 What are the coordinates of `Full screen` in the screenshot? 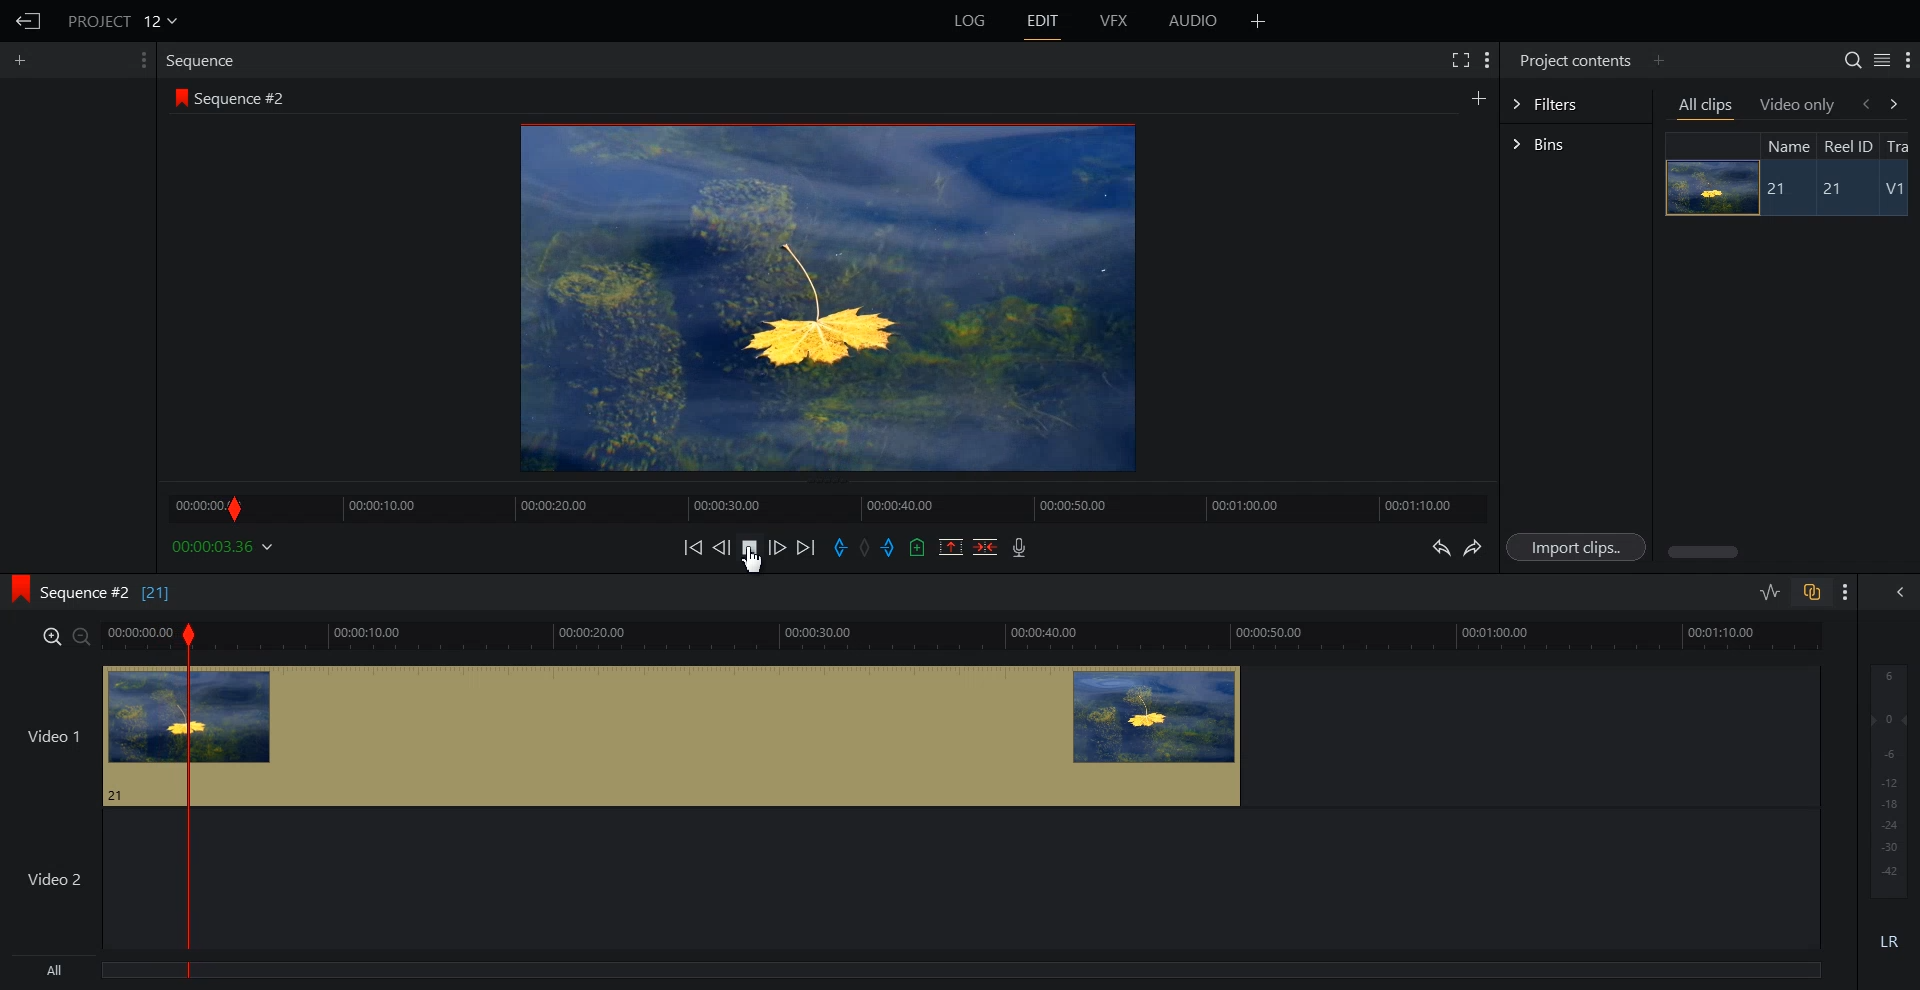 It's located at (1459, 58).